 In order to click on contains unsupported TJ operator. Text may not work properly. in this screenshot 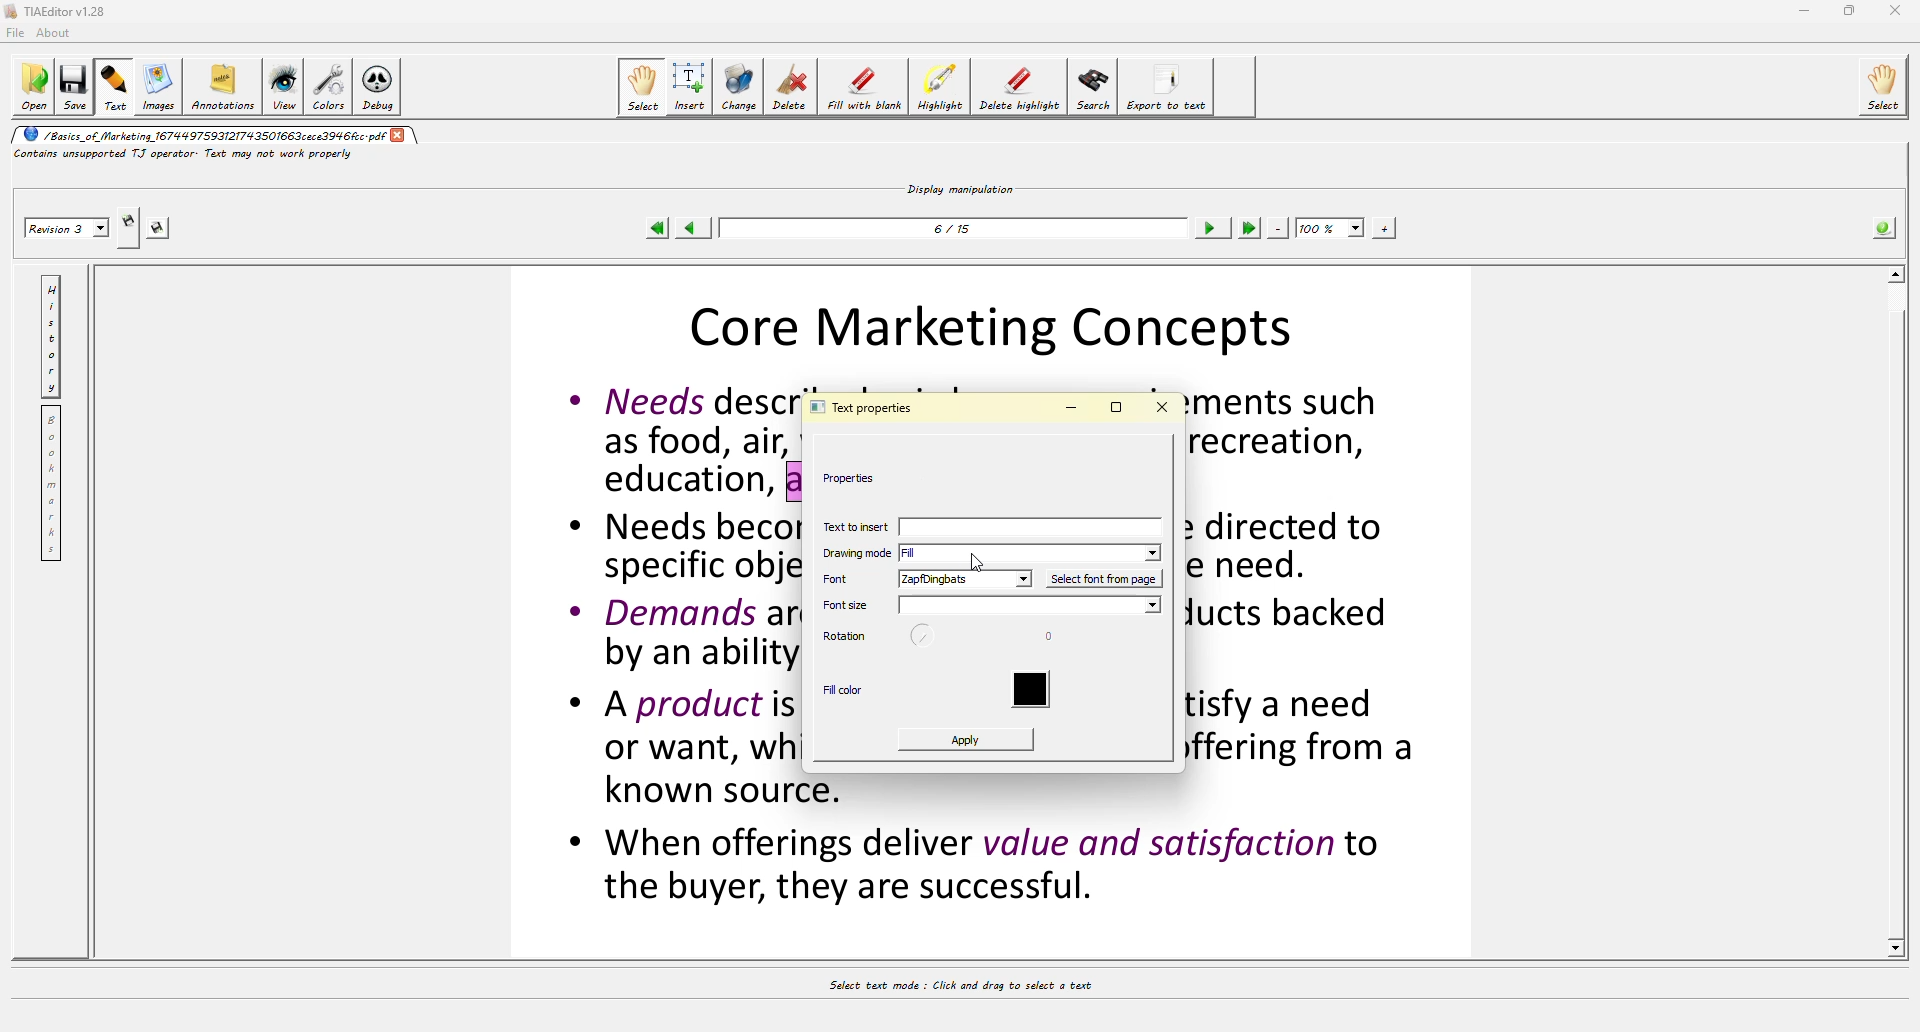, I will do `click(196, 153)`.